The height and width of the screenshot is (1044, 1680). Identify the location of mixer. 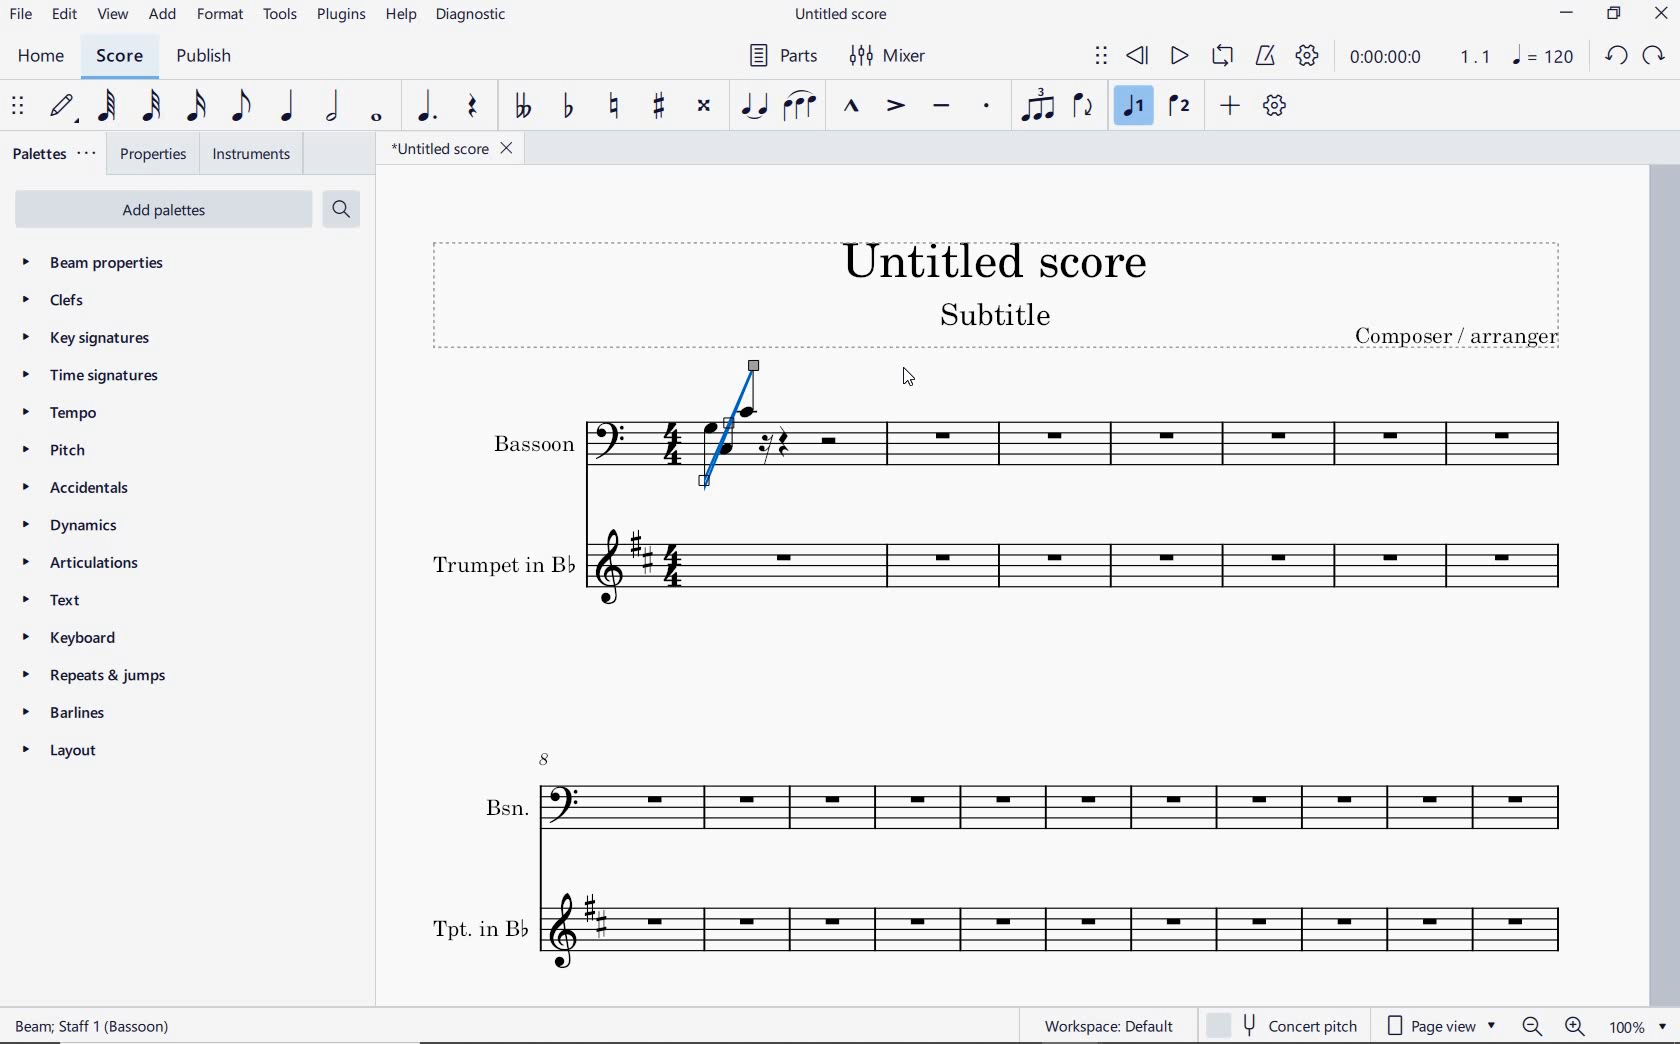
(889, 57).